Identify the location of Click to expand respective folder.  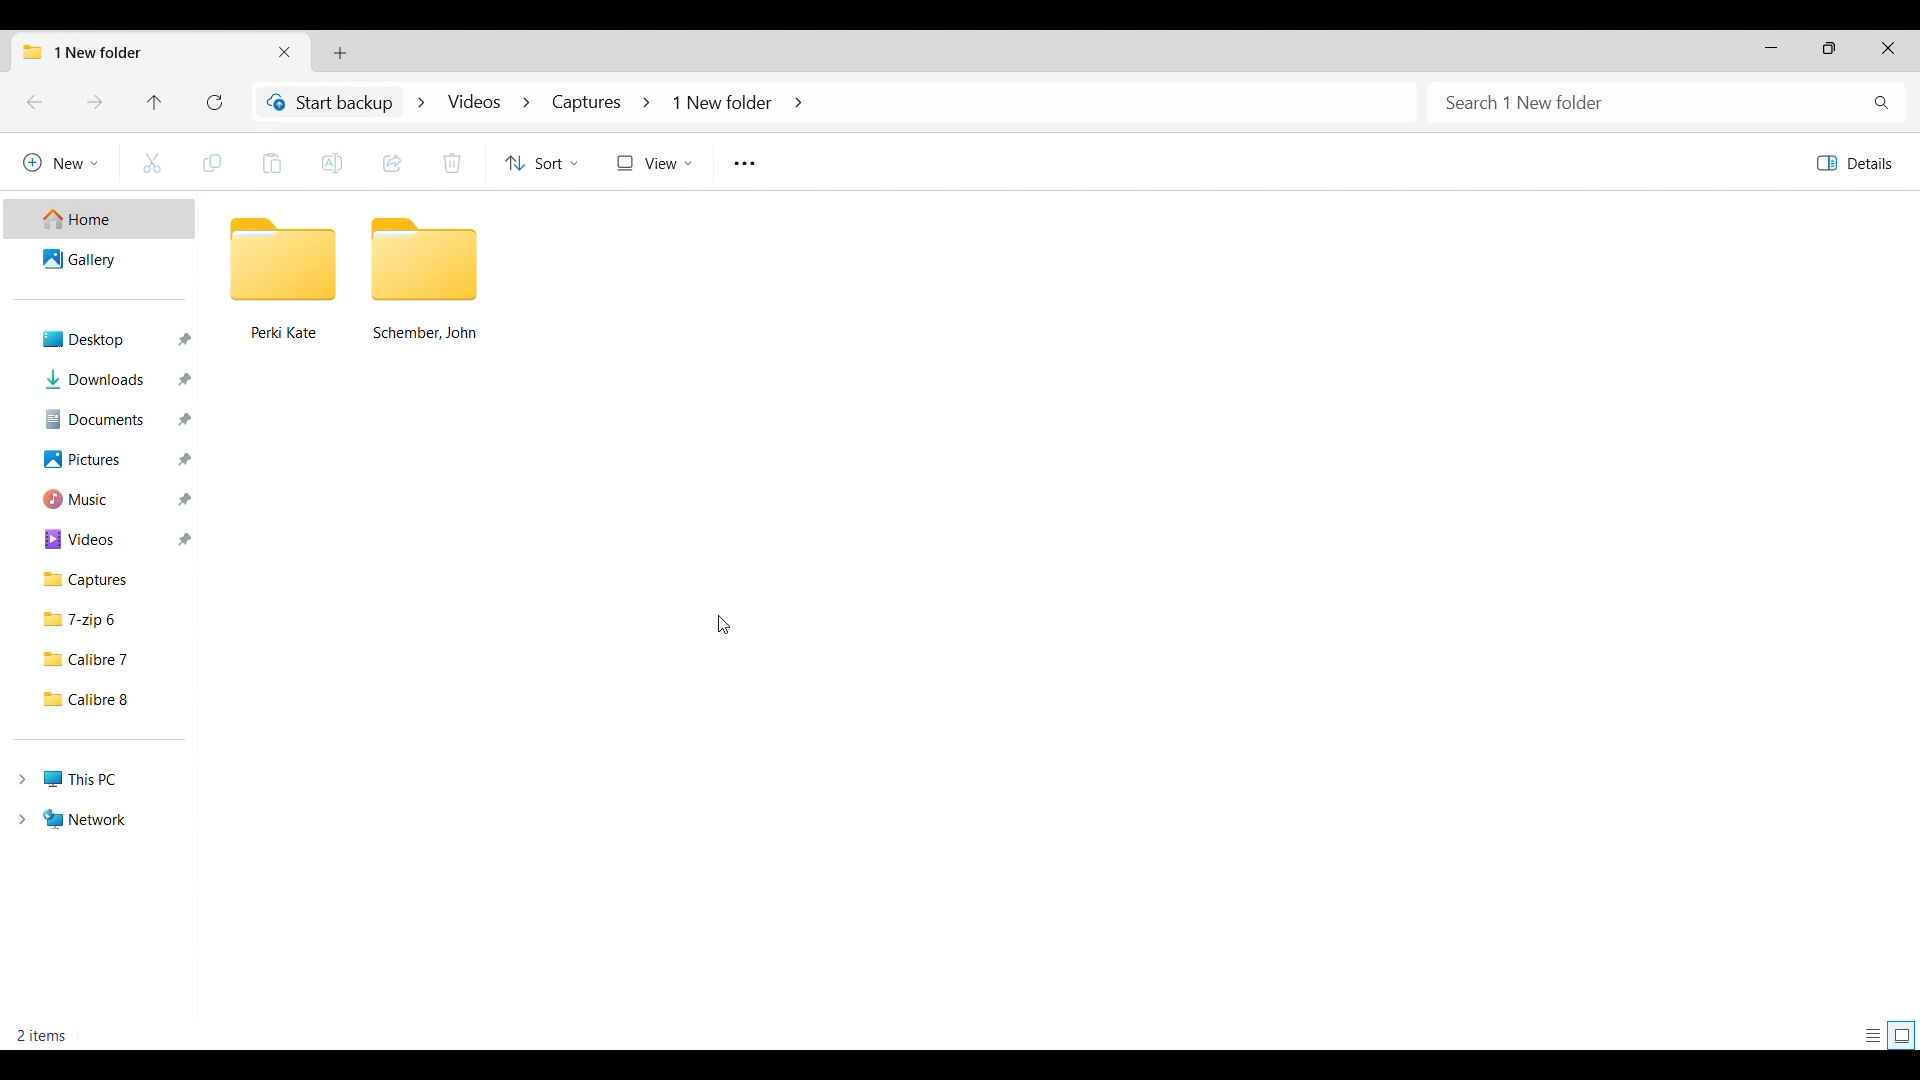
(22, 800).